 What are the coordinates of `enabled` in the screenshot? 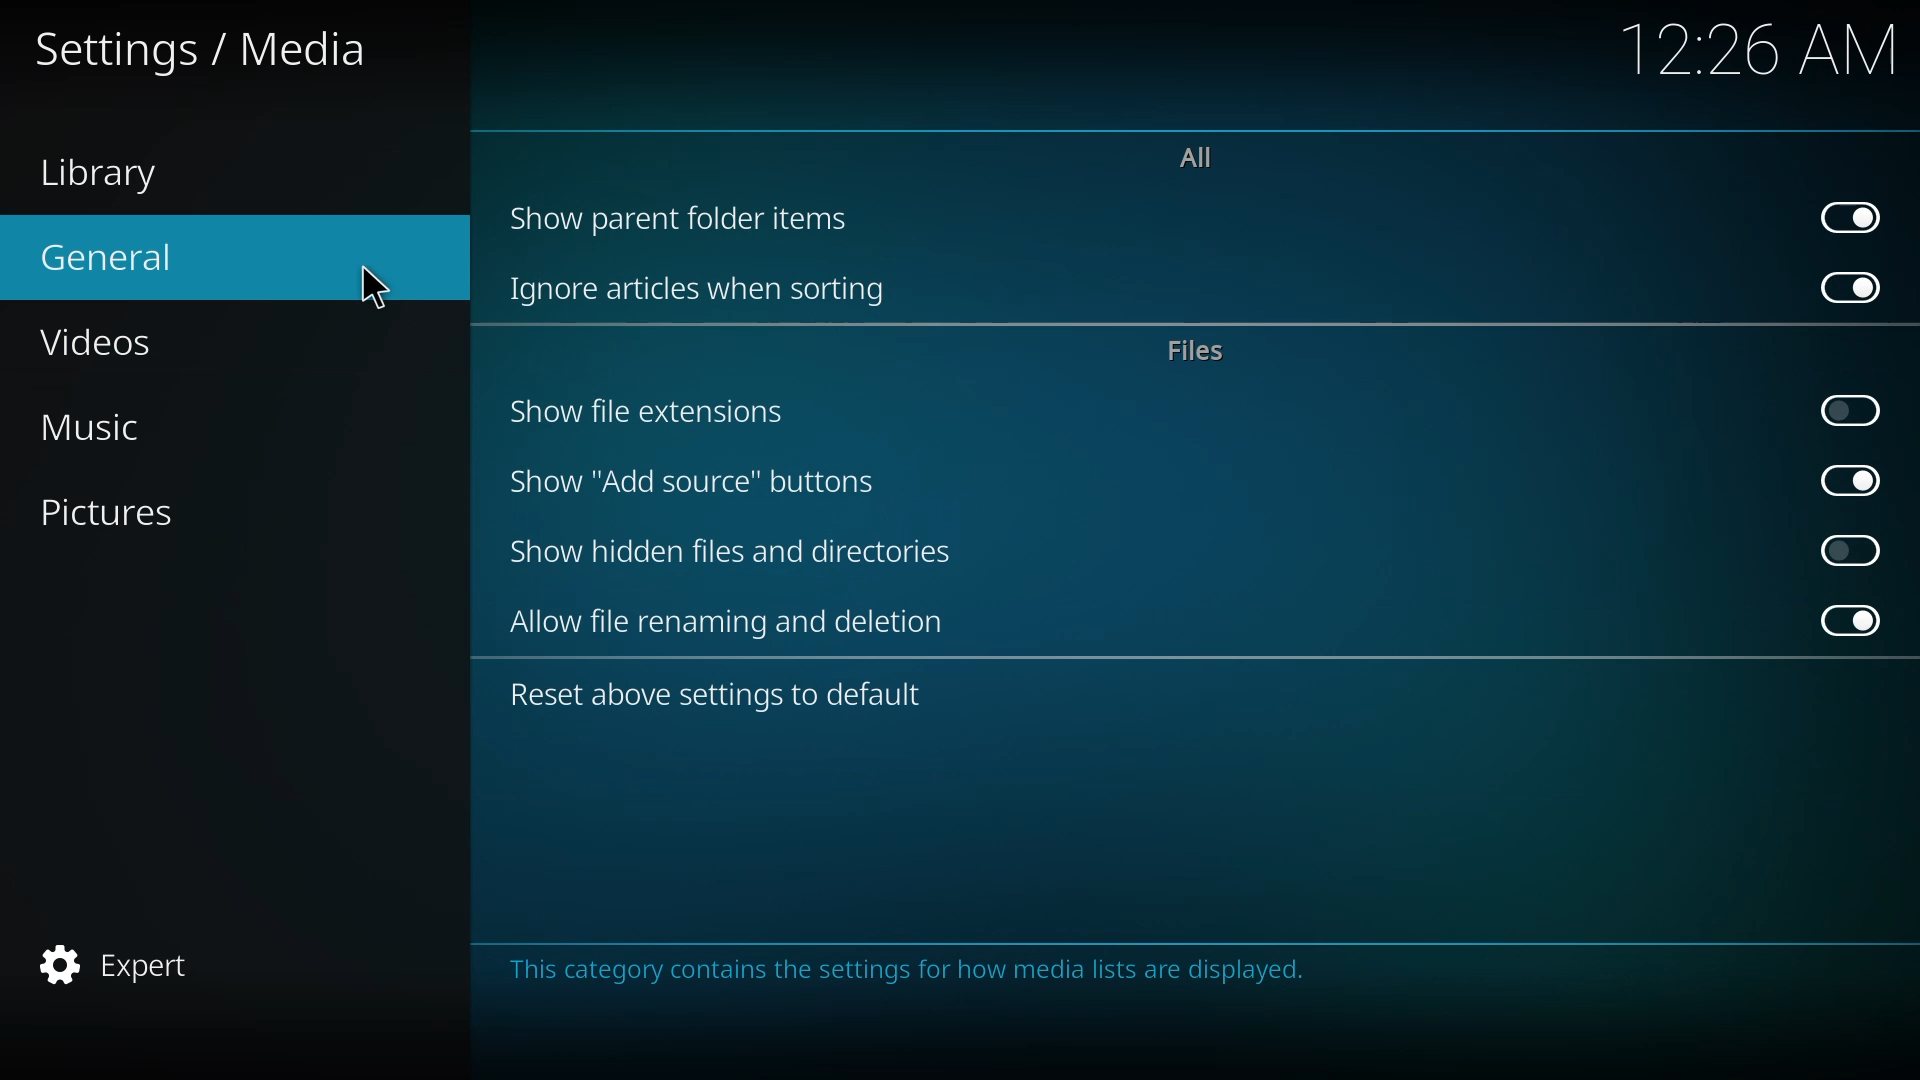 It's located at (1855, 288).